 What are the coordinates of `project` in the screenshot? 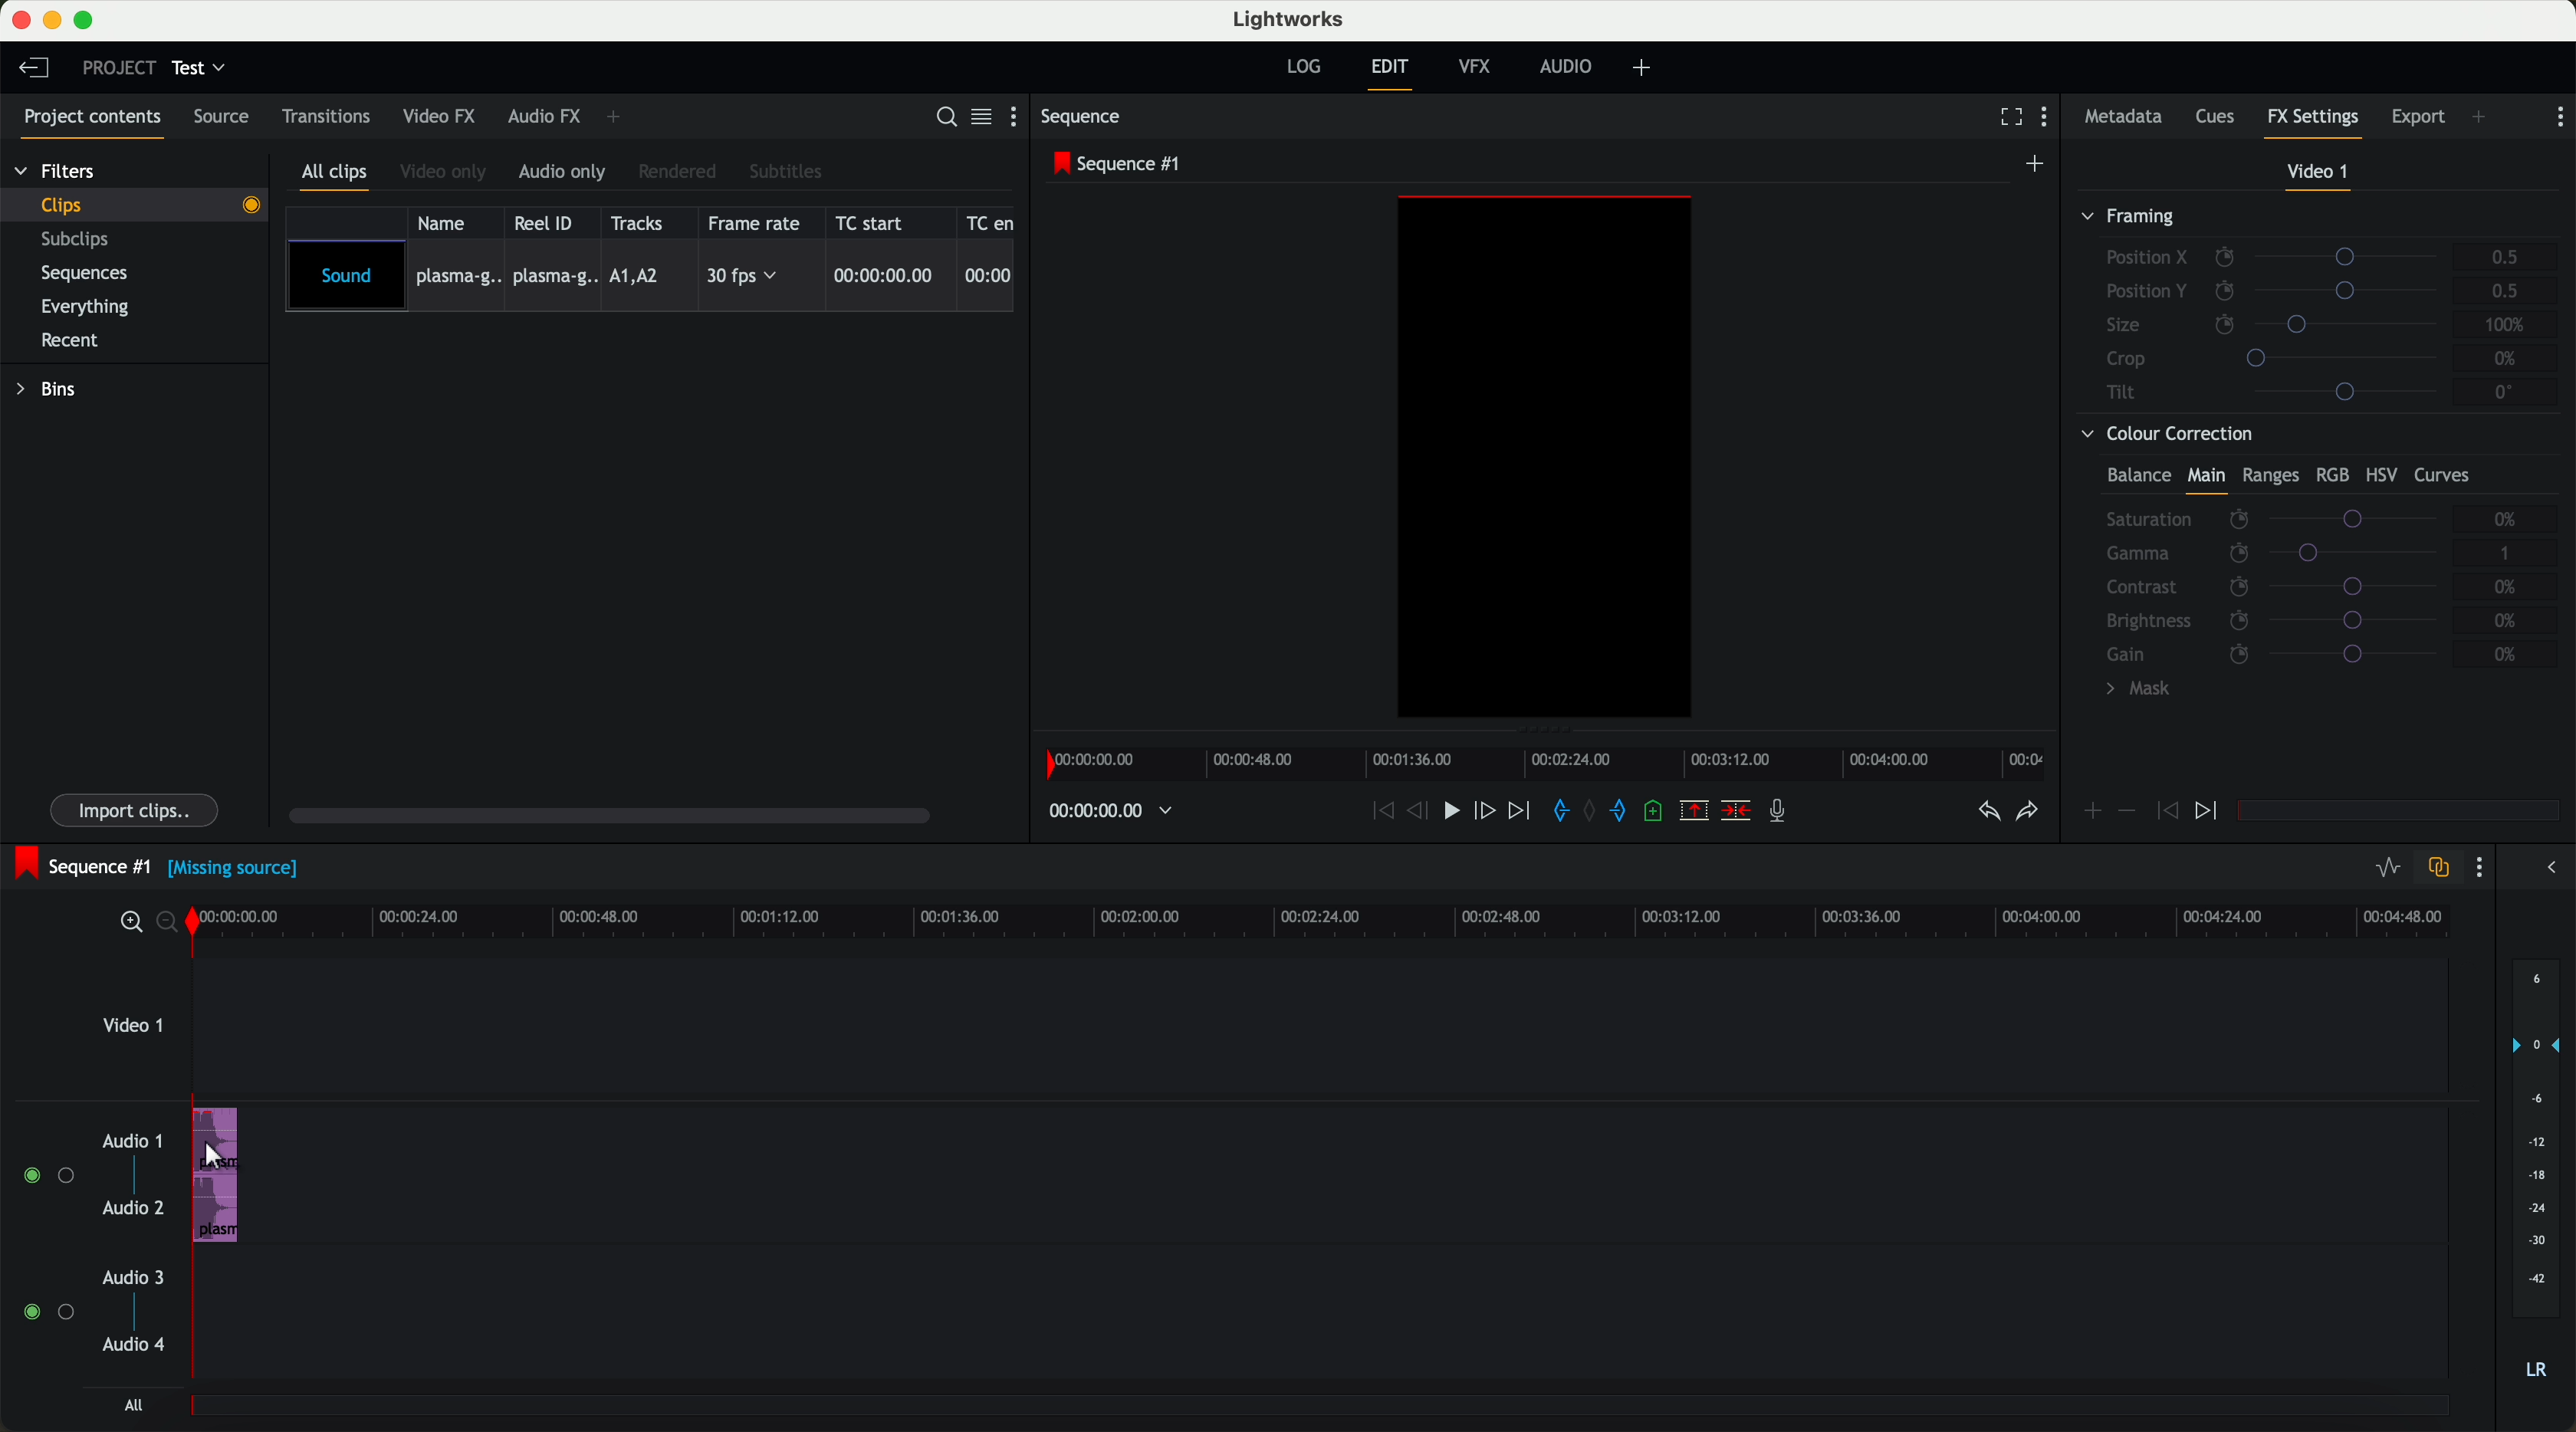 It's located at (115, 67).